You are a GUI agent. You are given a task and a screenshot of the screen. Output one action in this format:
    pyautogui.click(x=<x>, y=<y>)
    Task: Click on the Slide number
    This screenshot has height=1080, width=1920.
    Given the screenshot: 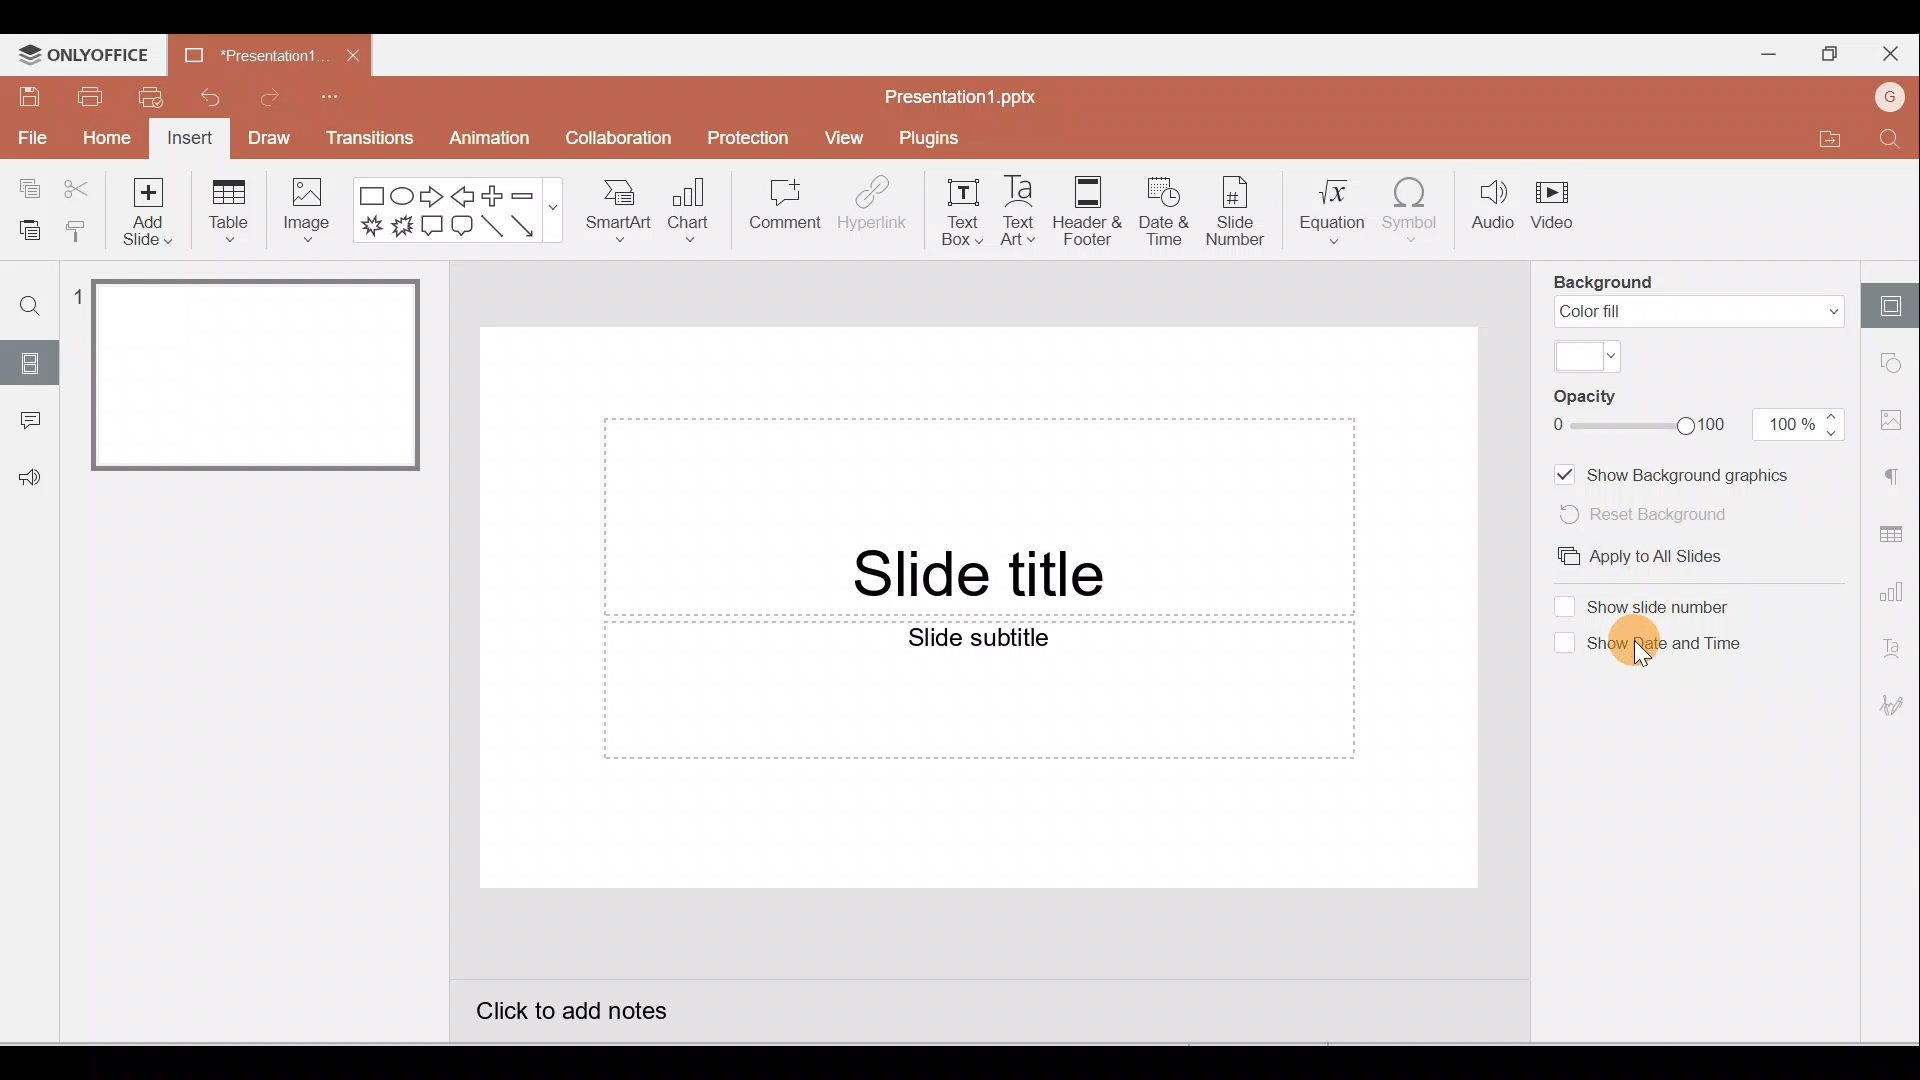 What is the action you would take?
    pyautogui.click(x=1236, y=213)
    